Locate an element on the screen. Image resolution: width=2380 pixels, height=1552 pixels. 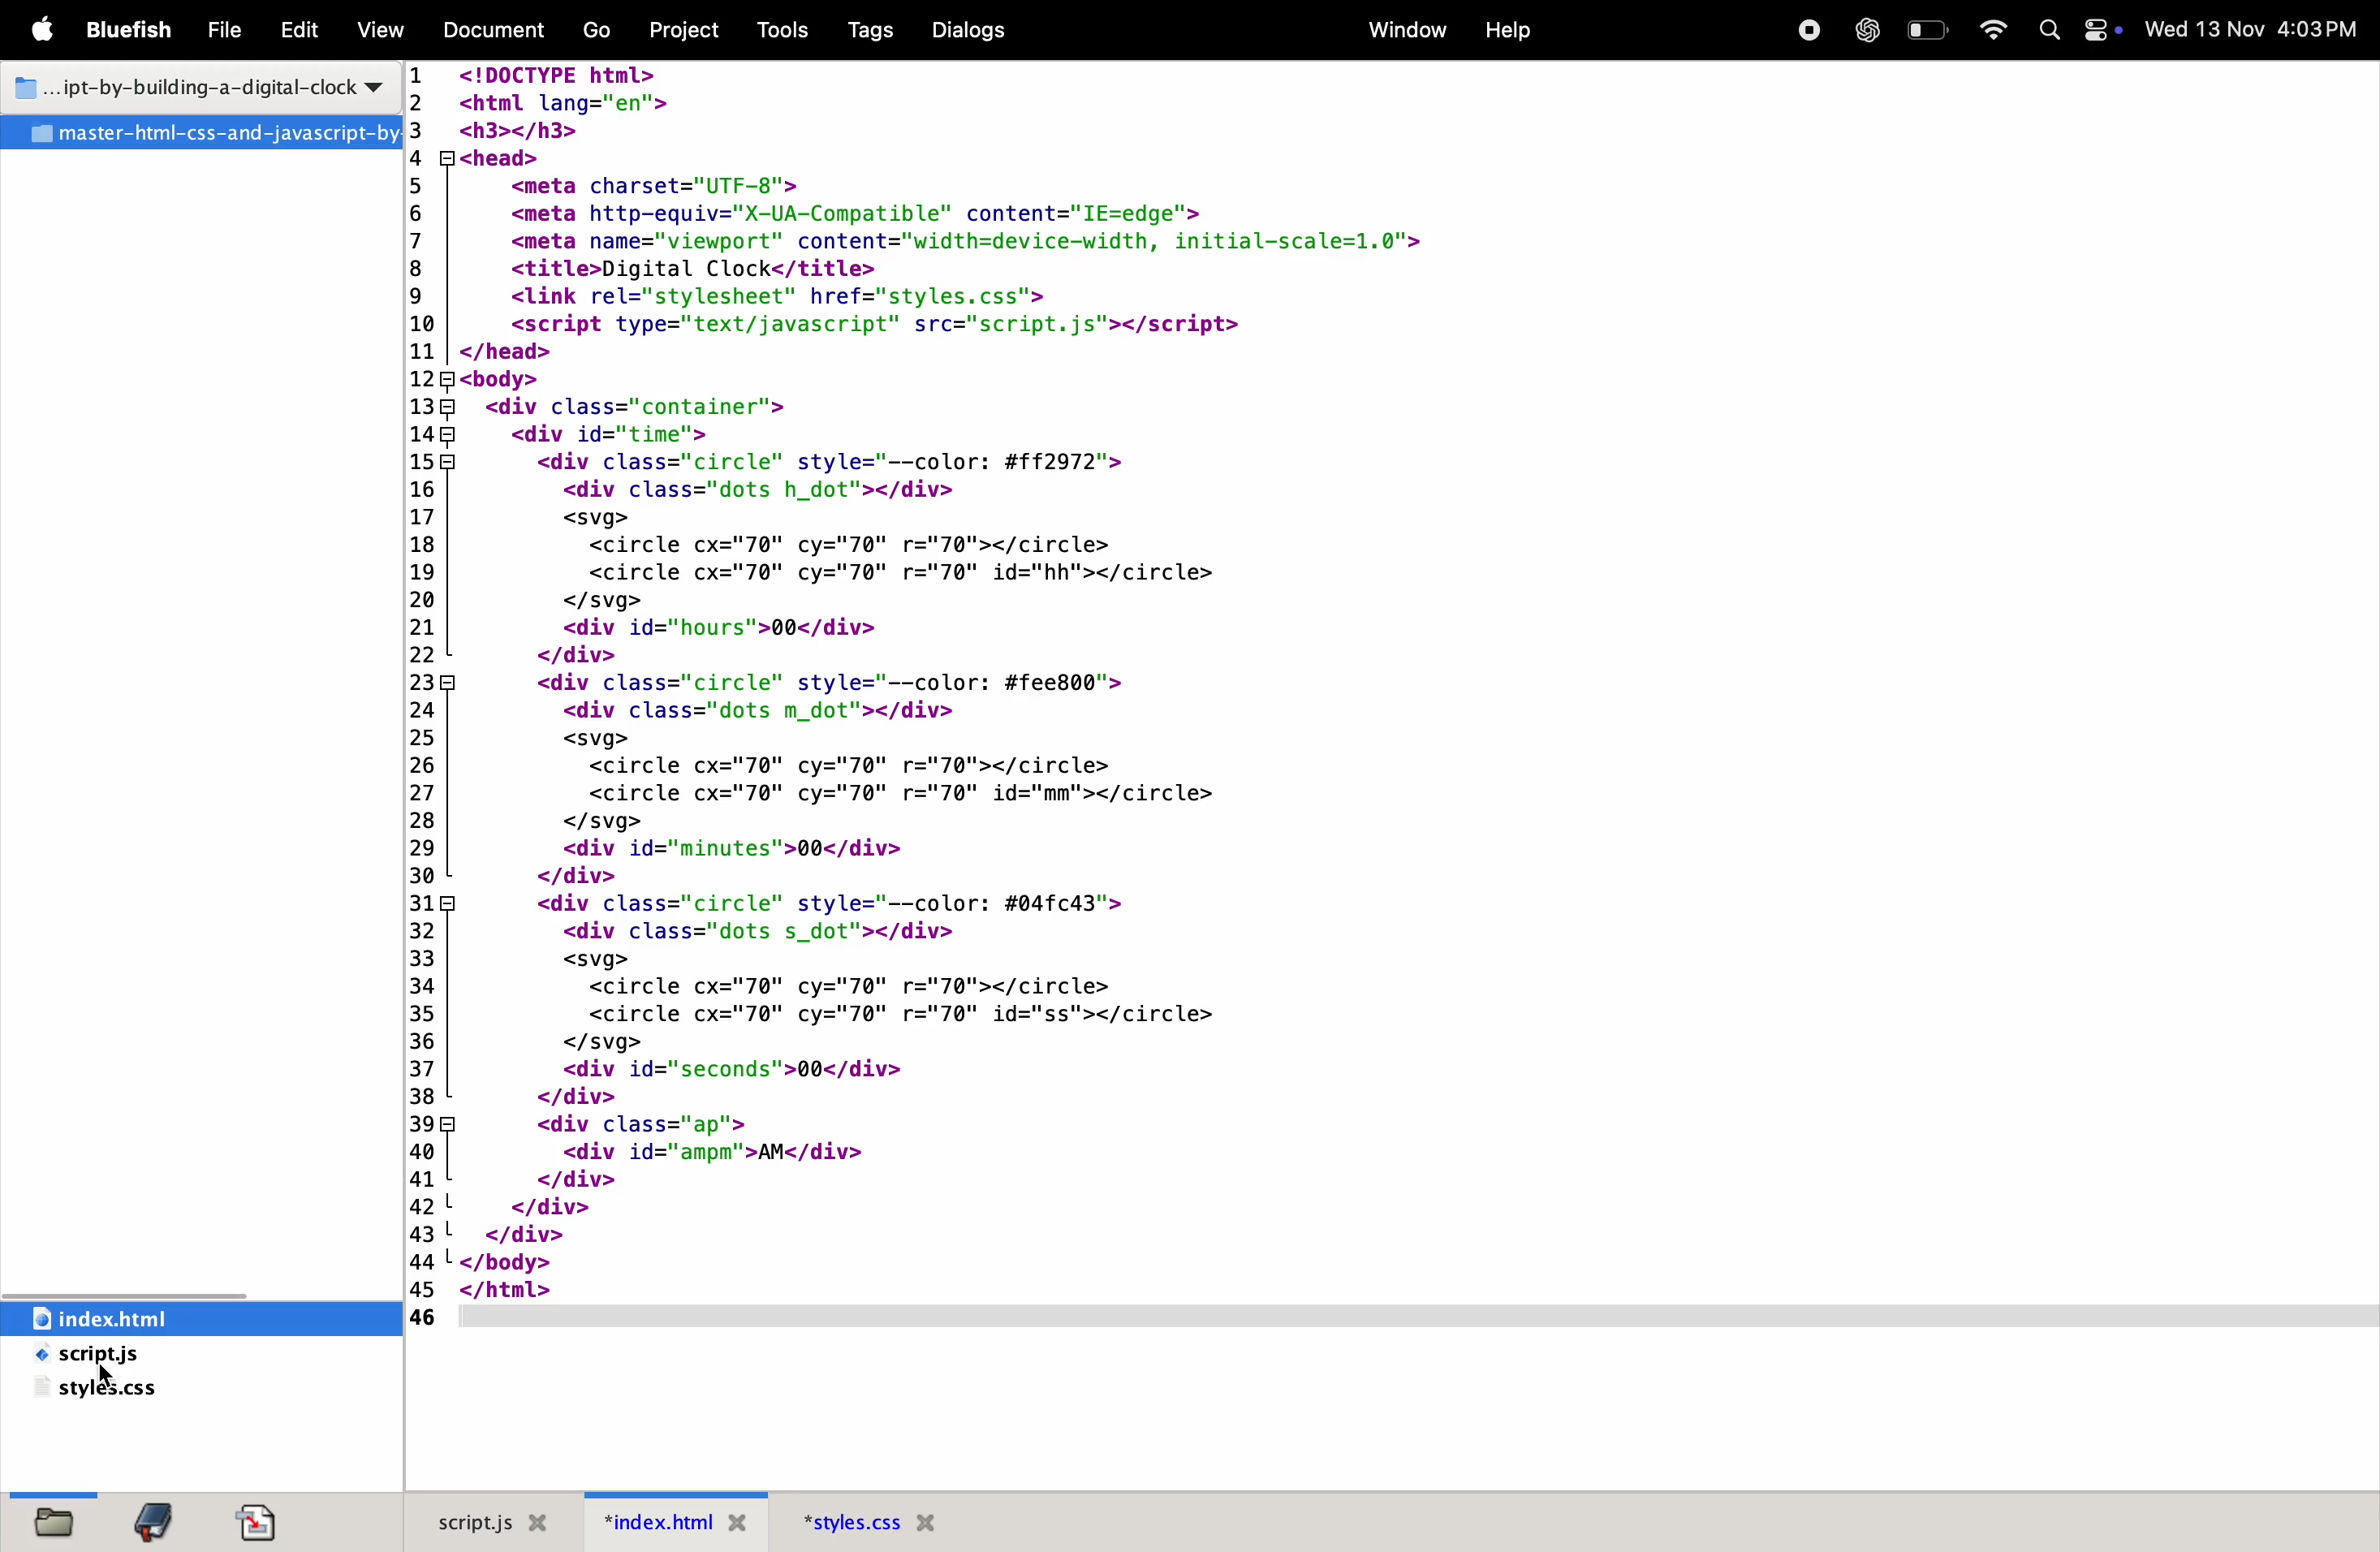
tags is located at coordinates (865, 31).